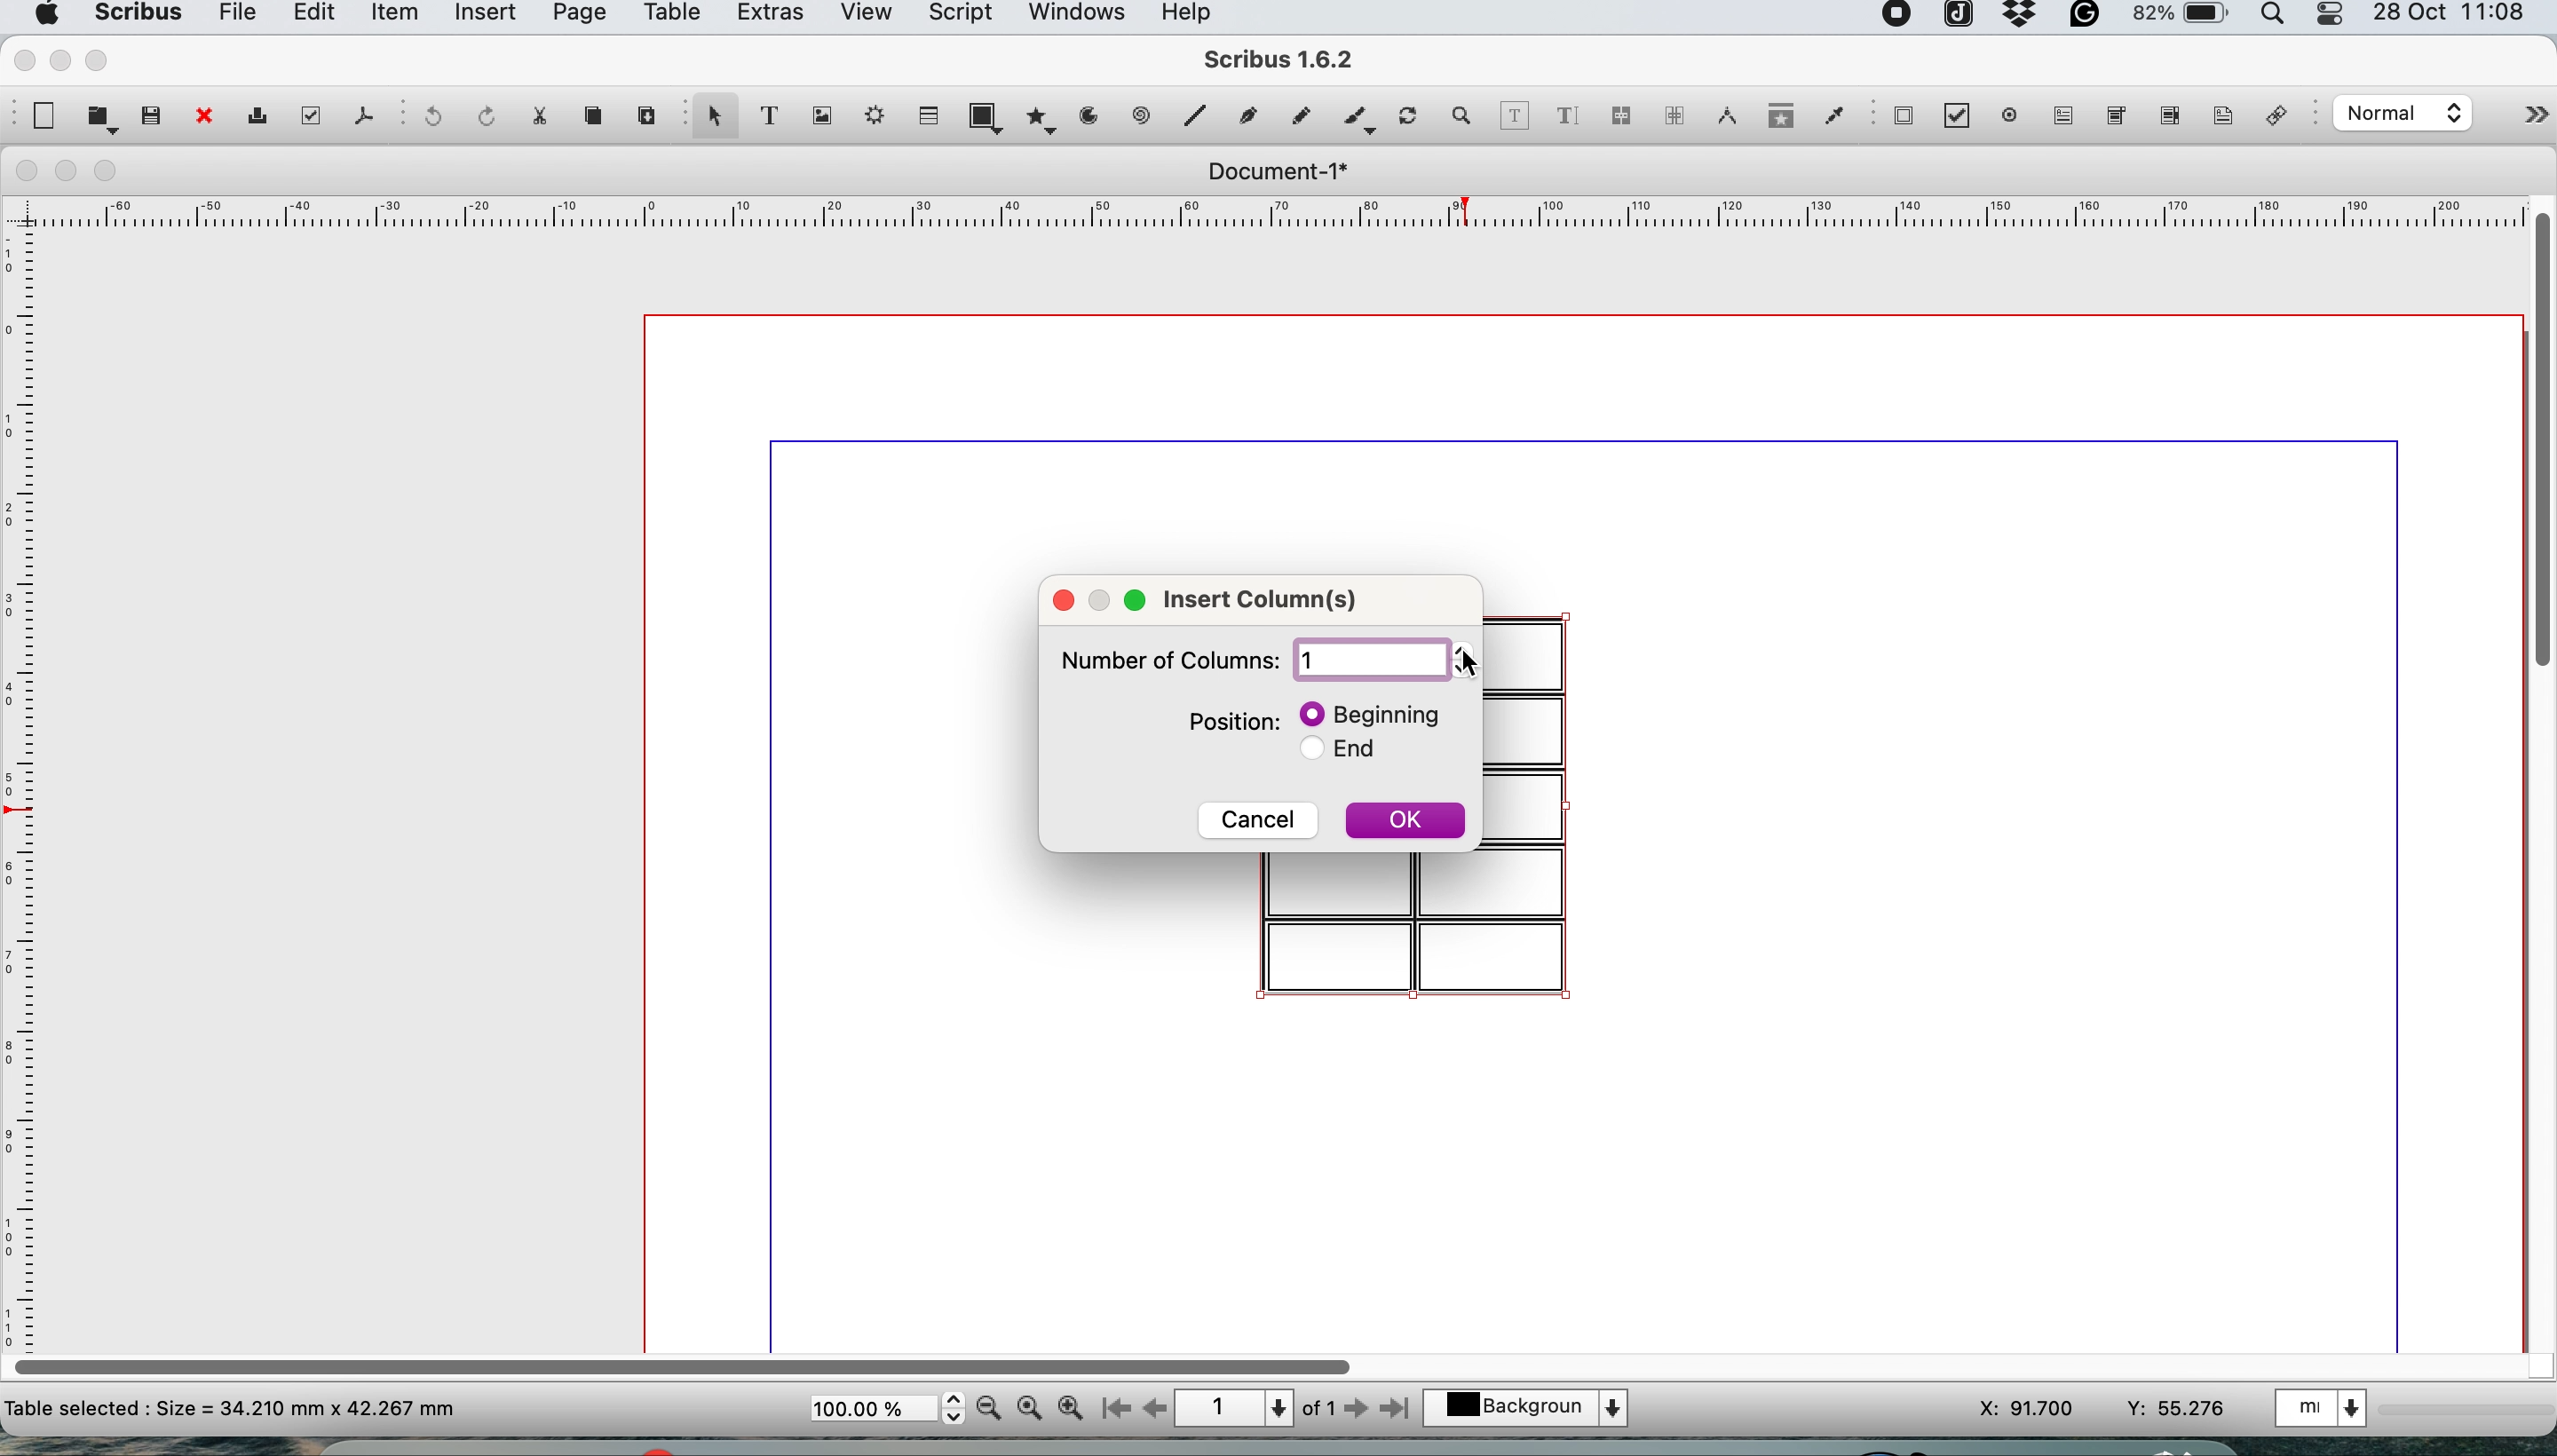  I want to click on more options, so click(2515, 119).